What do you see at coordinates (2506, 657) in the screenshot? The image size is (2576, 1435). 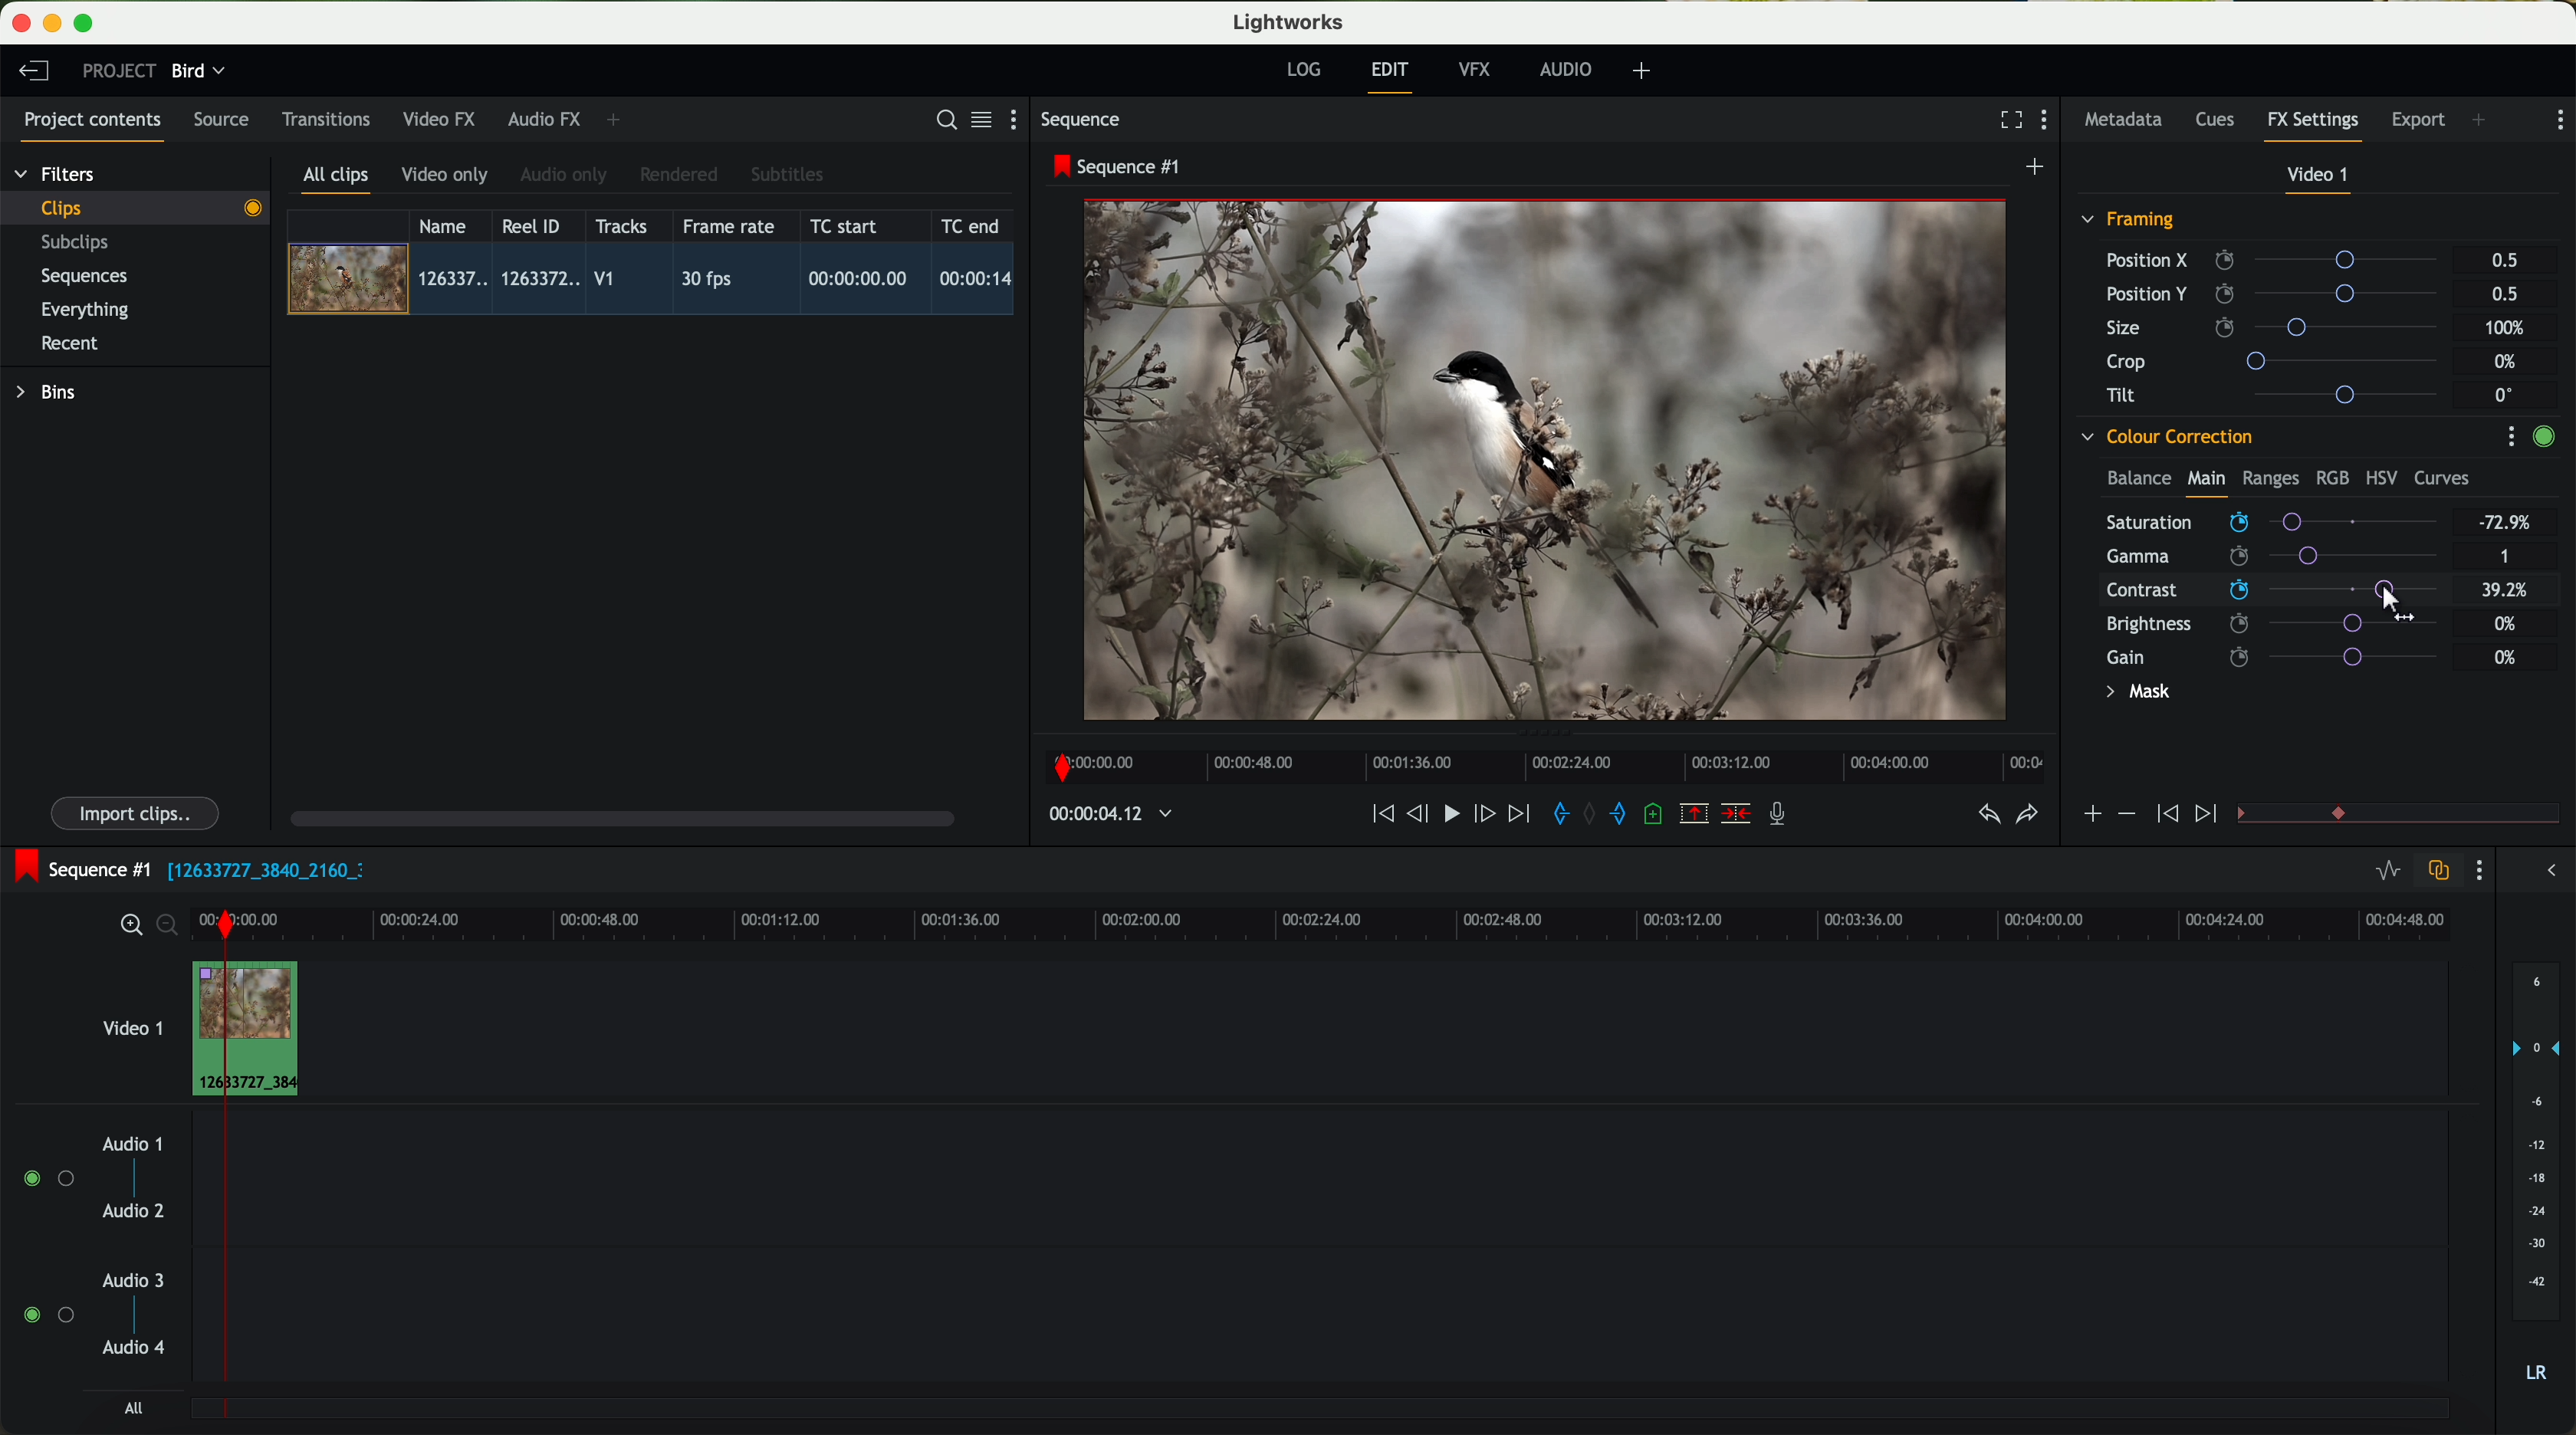 I see `0%` at bounding box center [2506, 657].